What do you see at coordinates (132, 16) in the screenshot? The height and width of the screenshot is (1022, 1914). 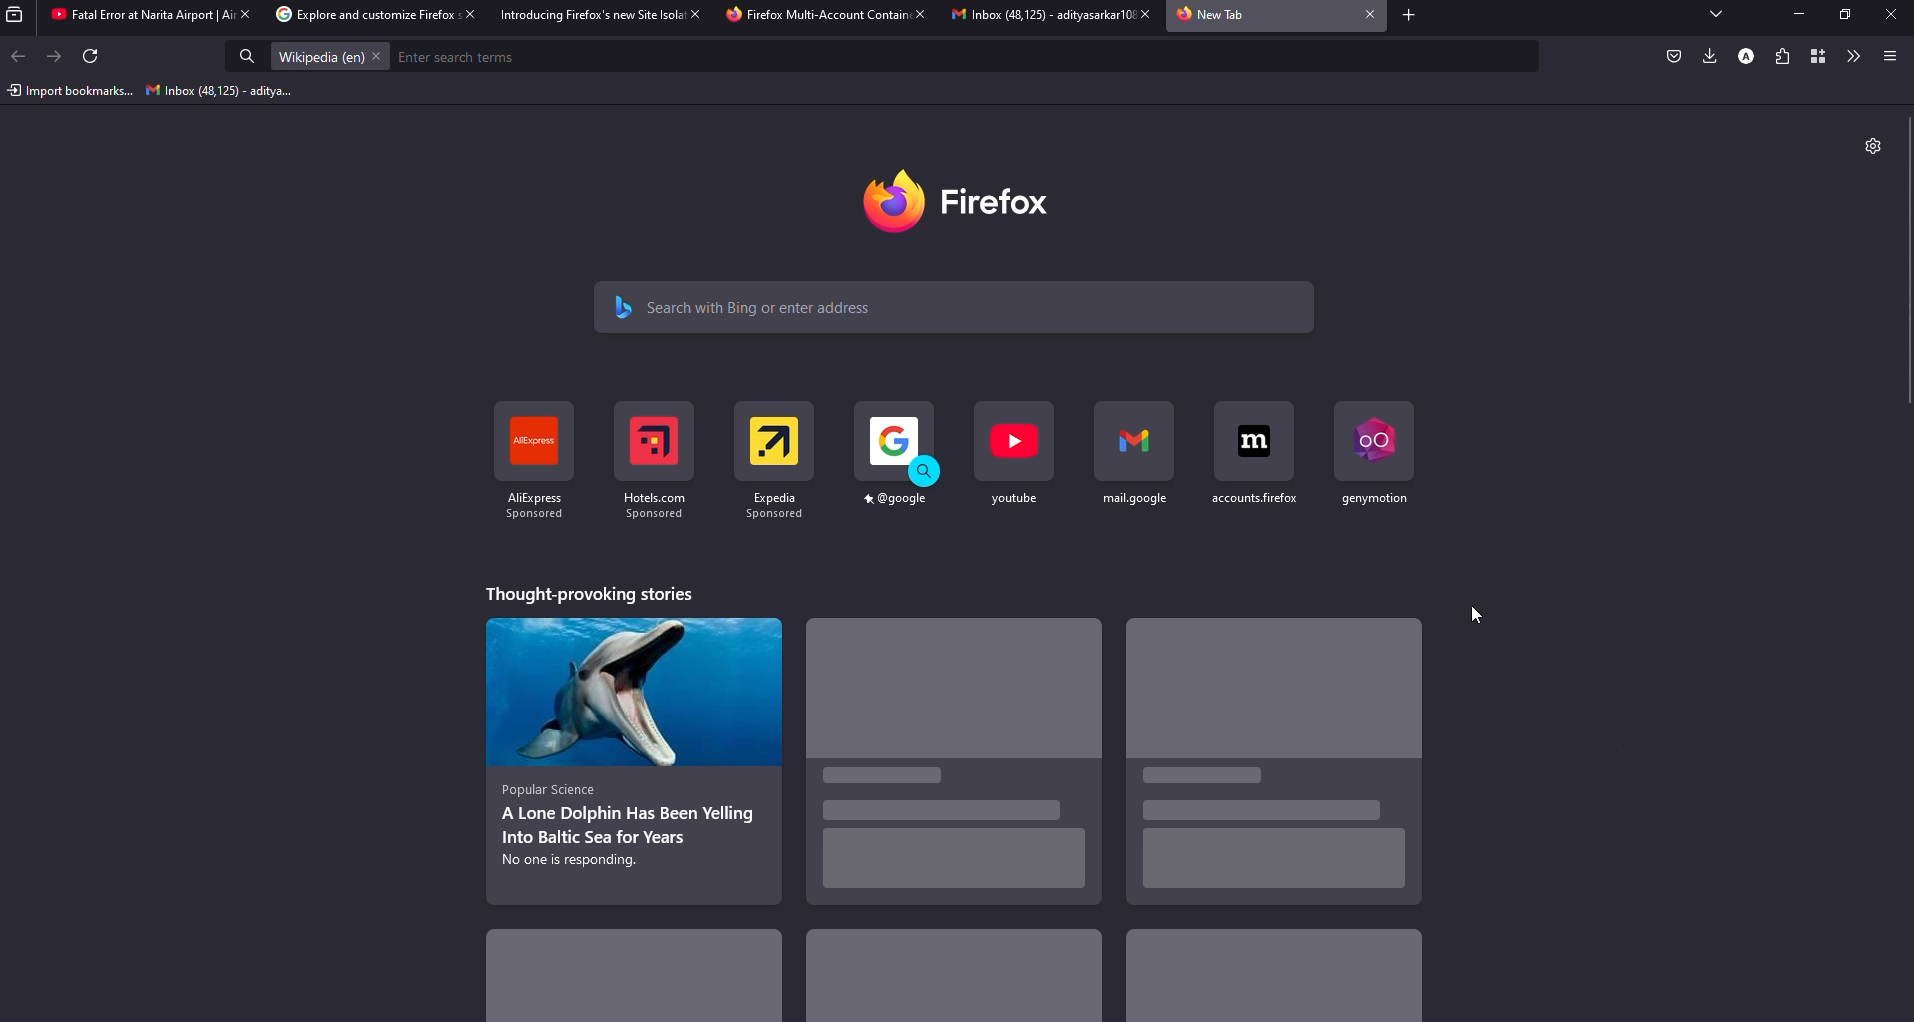 I see `tab` at bounding box center [132, 16].